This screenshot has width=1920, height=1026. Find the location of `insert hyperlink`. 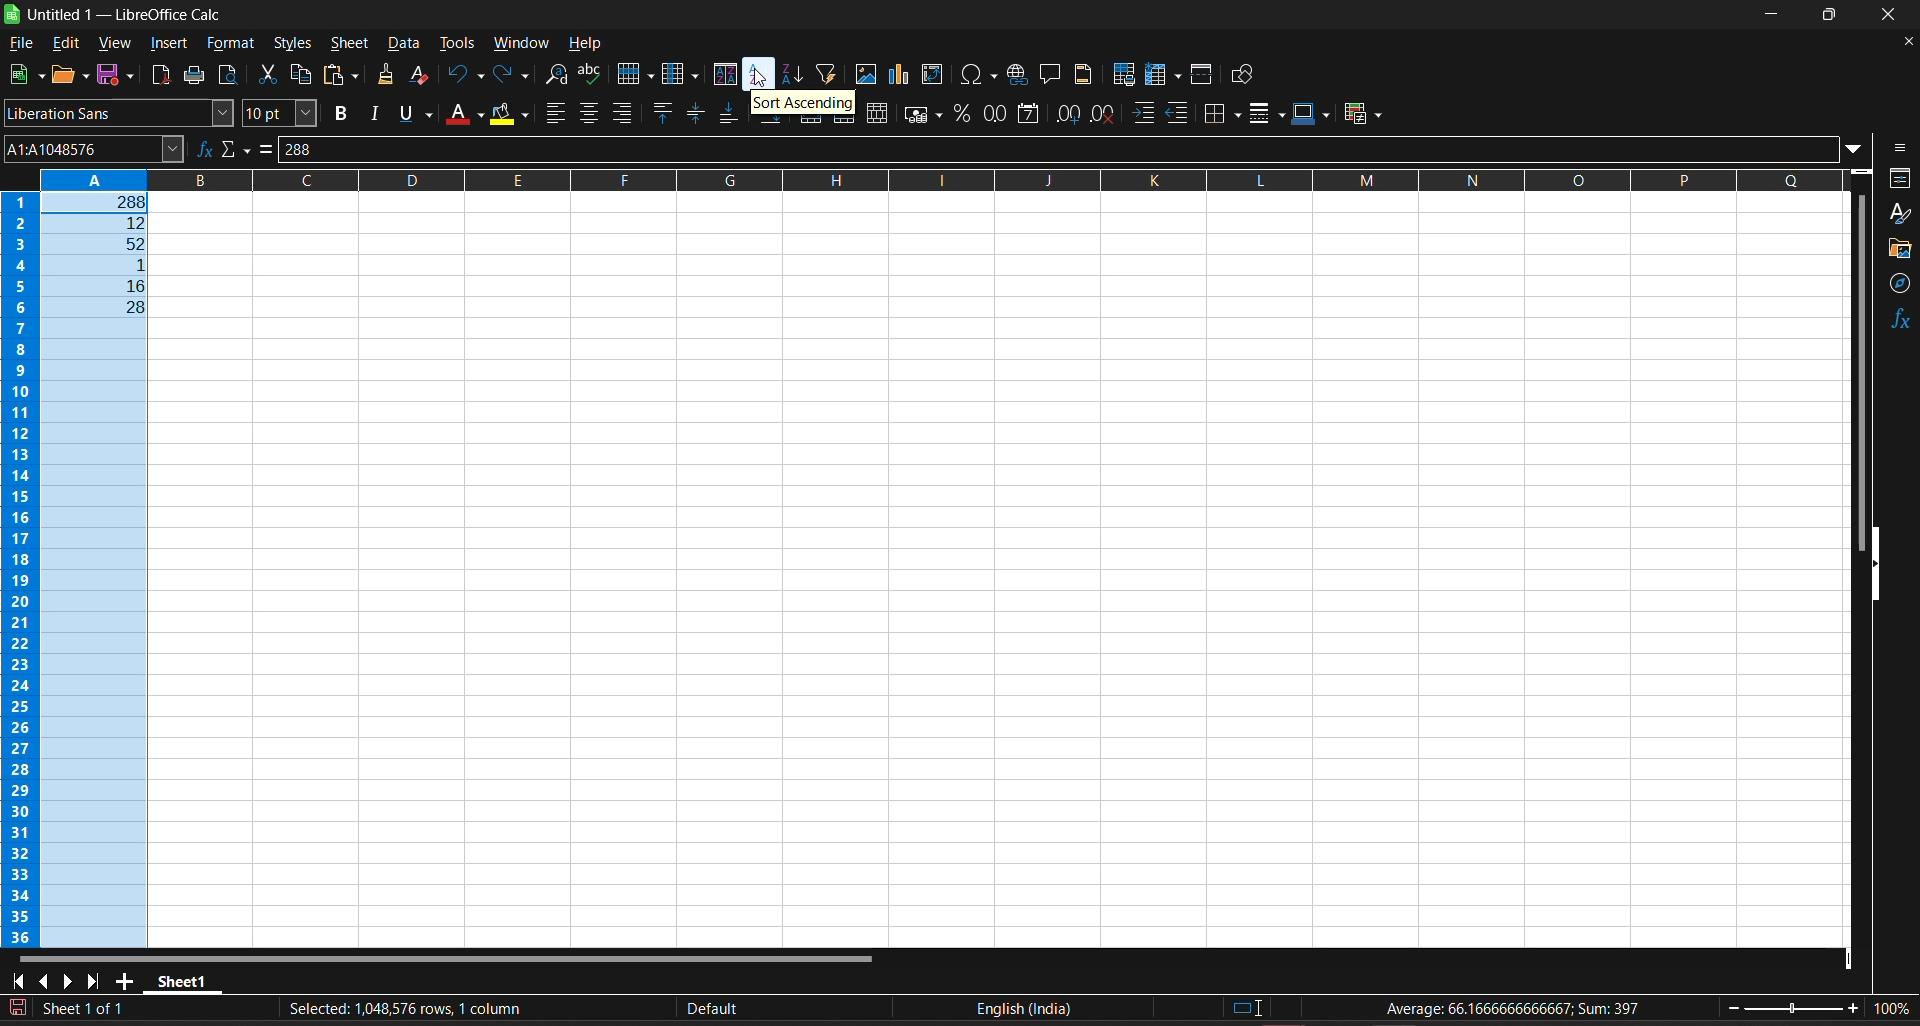

insert hyperlink is located at coordinates (1017, 75).